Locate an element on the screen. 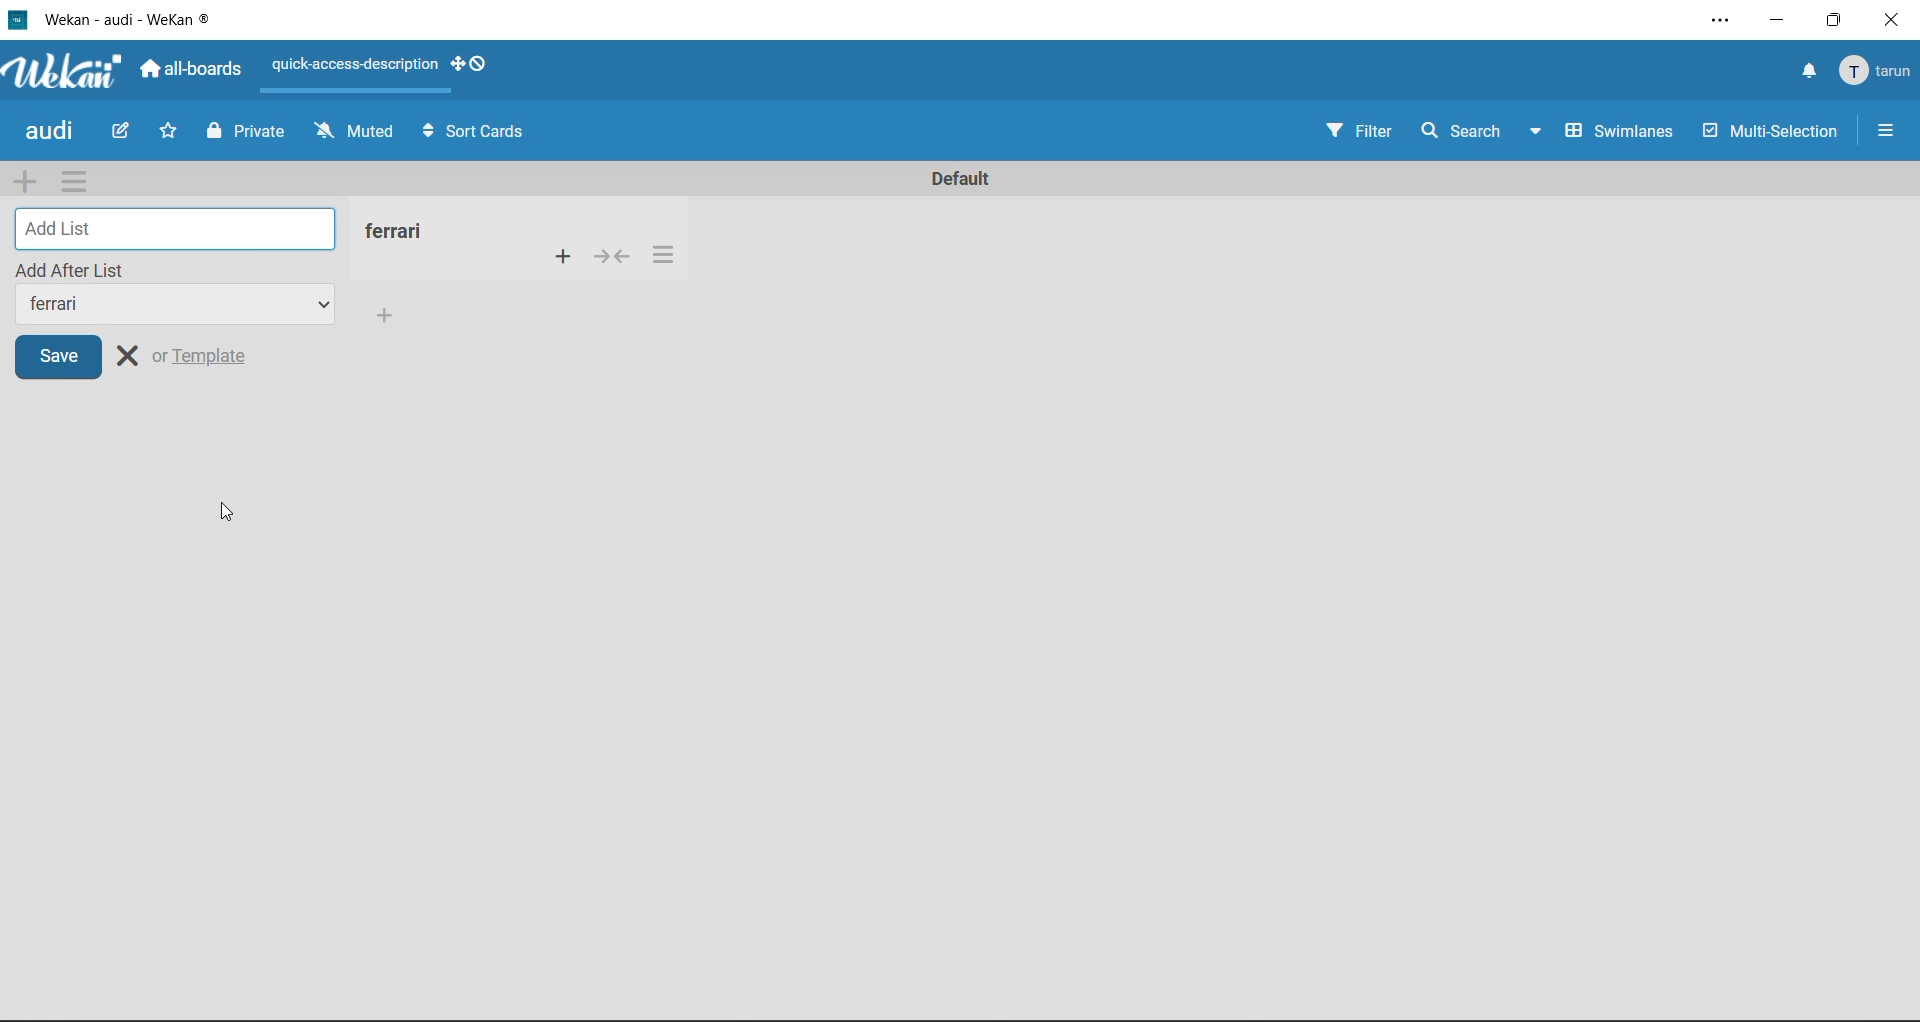 The image size is (1920, 1022). collapse is located at coordinates (617, 258).